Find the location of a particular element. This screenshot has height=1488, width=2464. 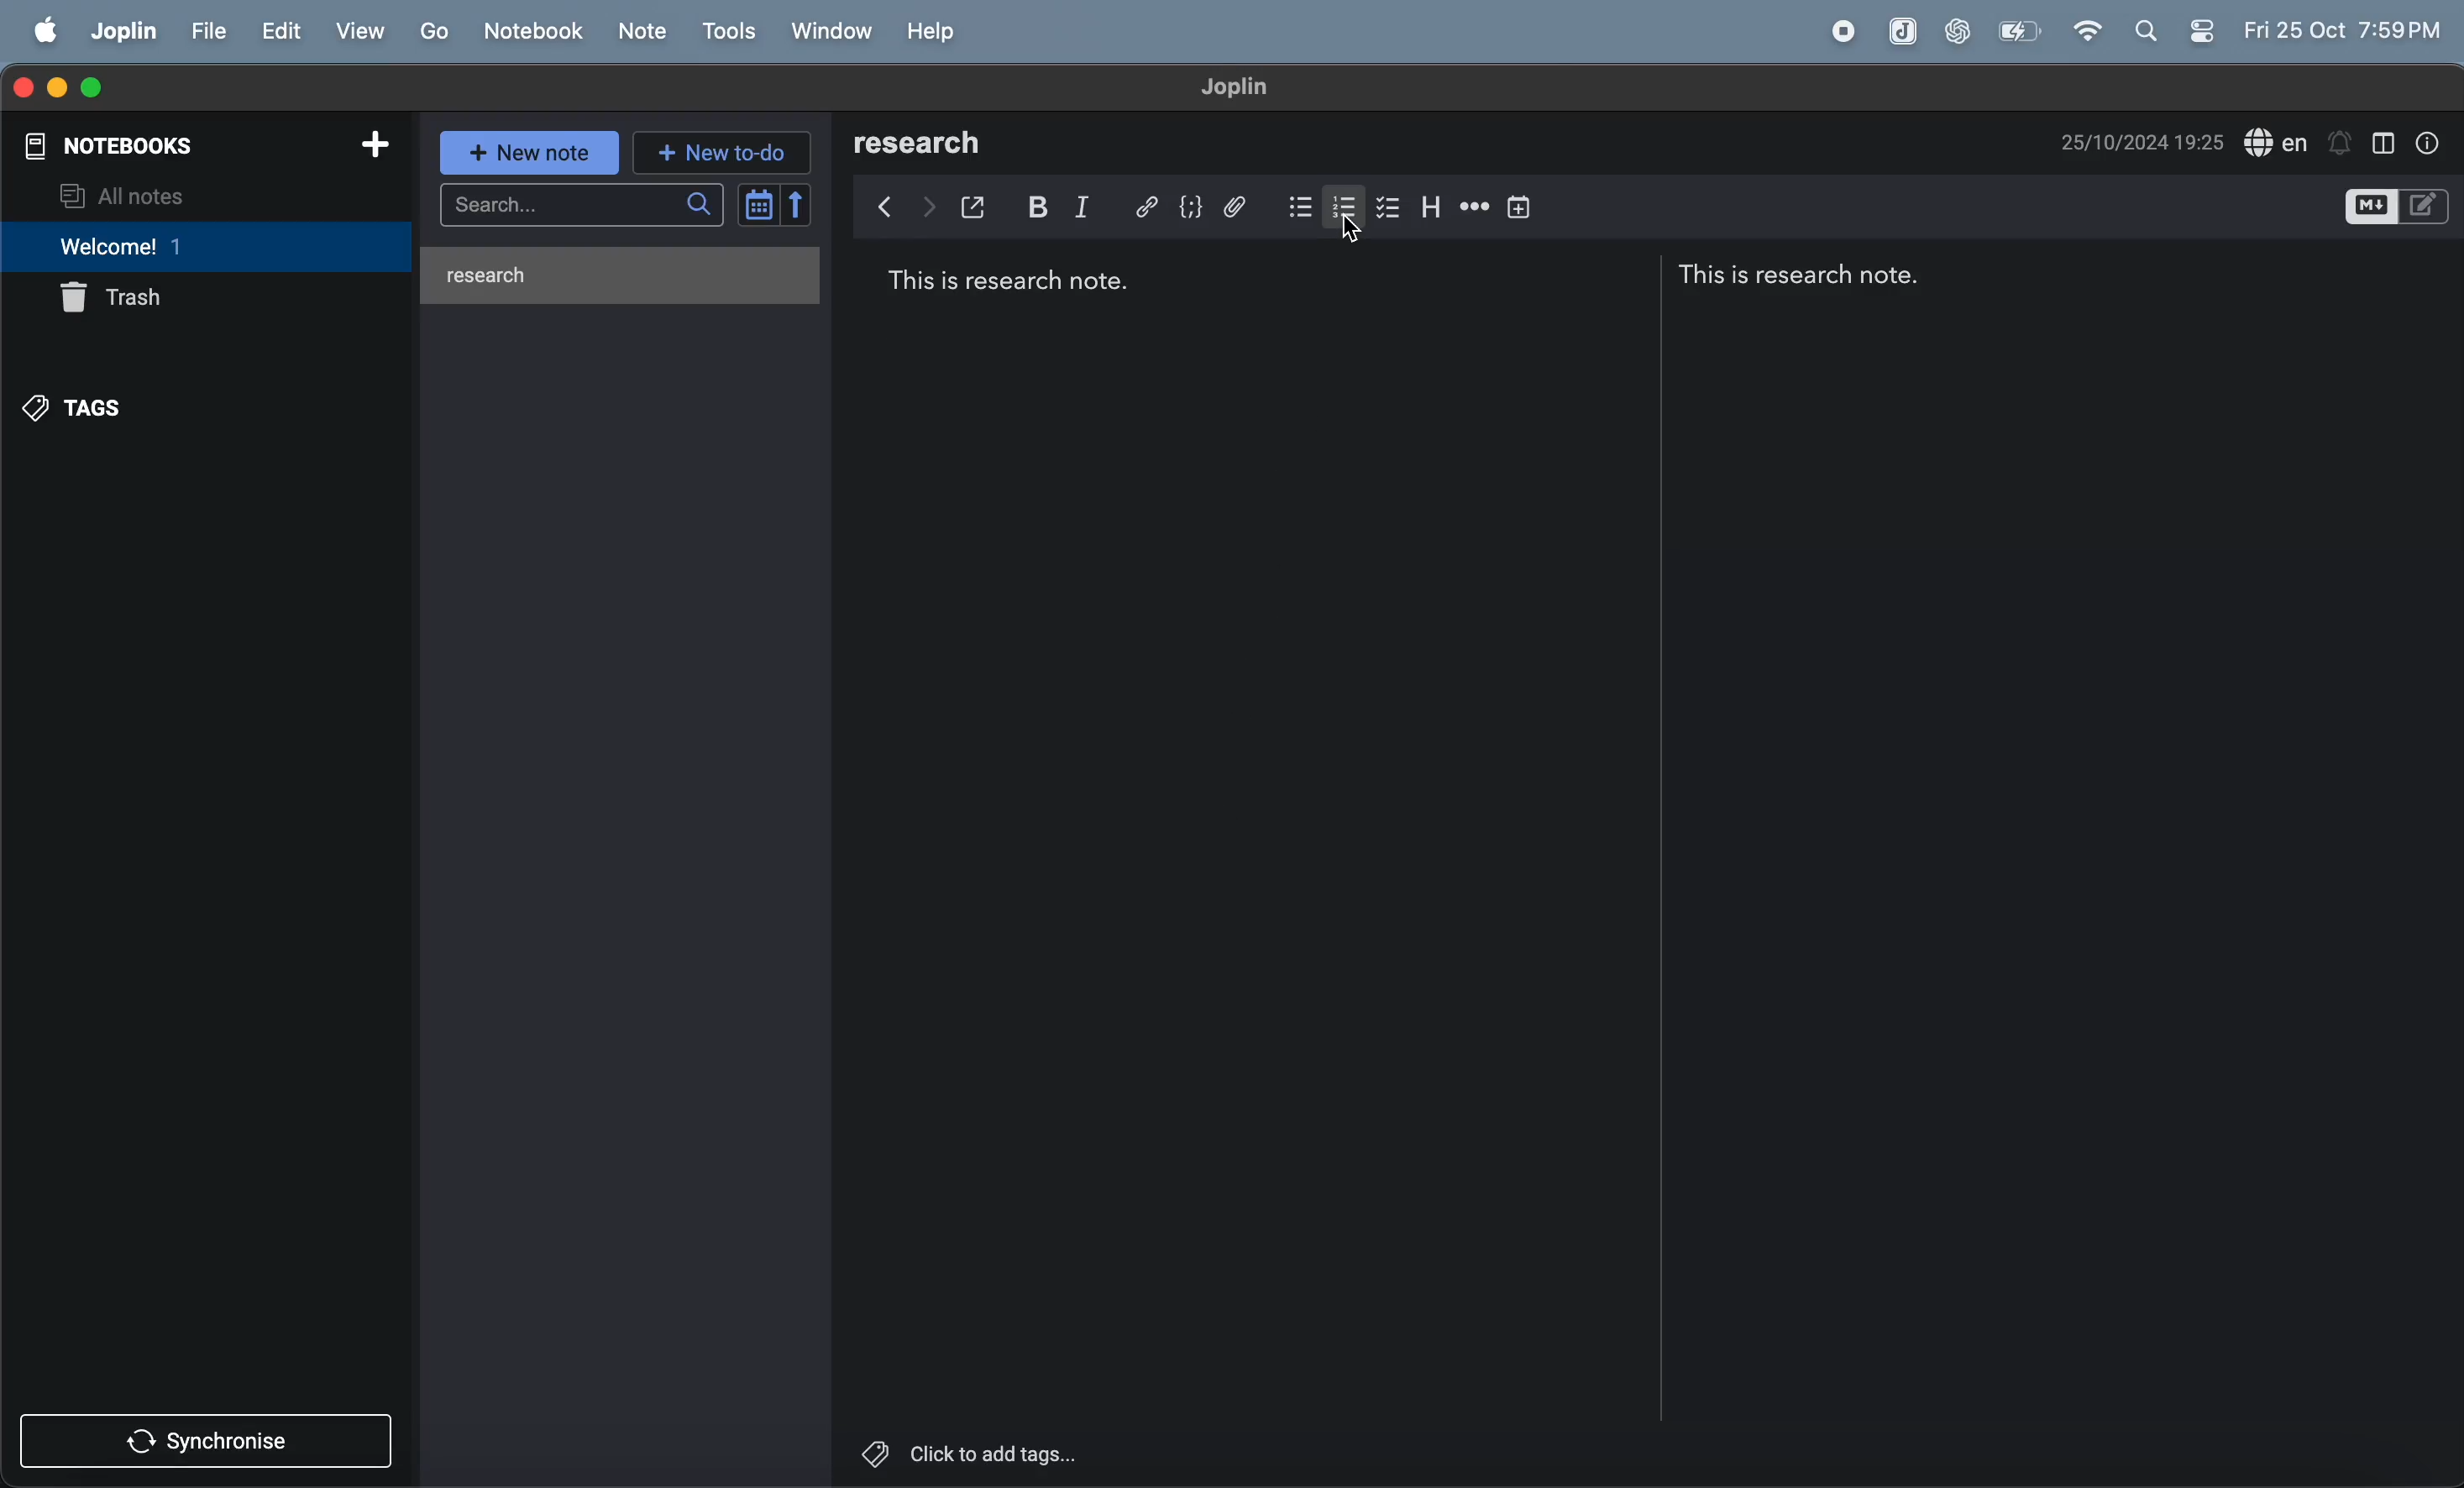

Tools is located at coordinates (729, 30).